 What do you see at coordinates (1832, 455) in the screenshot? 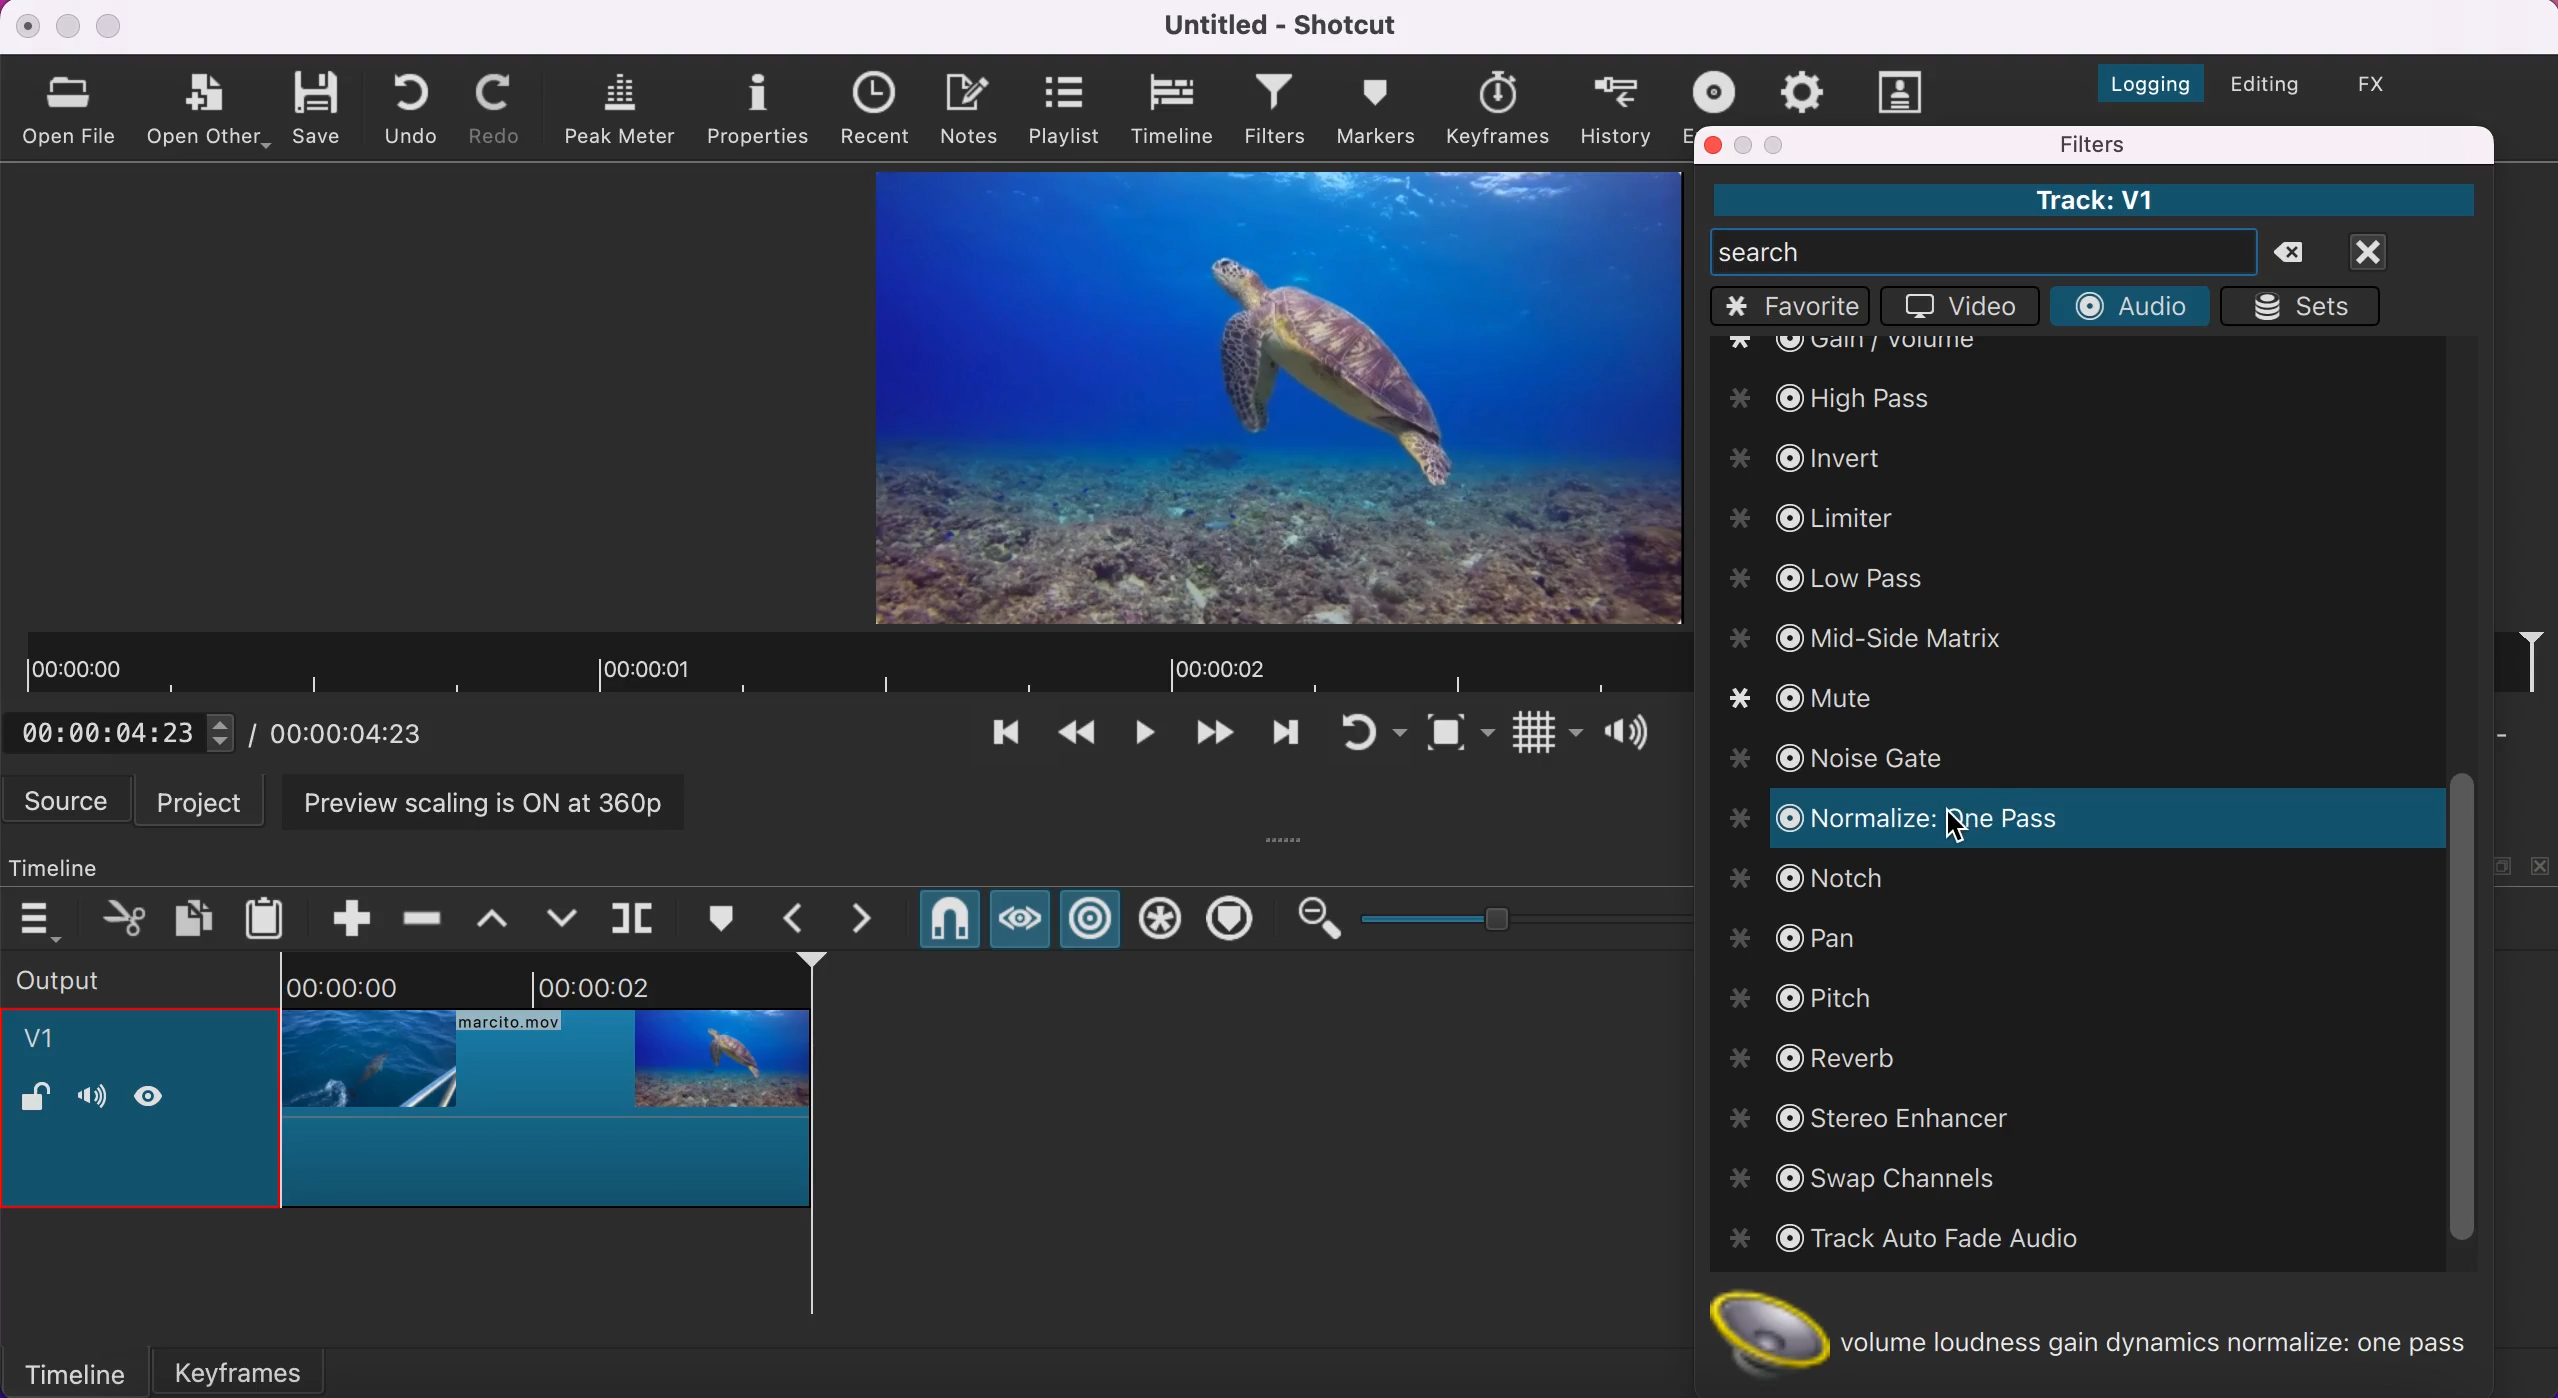
I see `invert` at bounding box center [1832, 455].